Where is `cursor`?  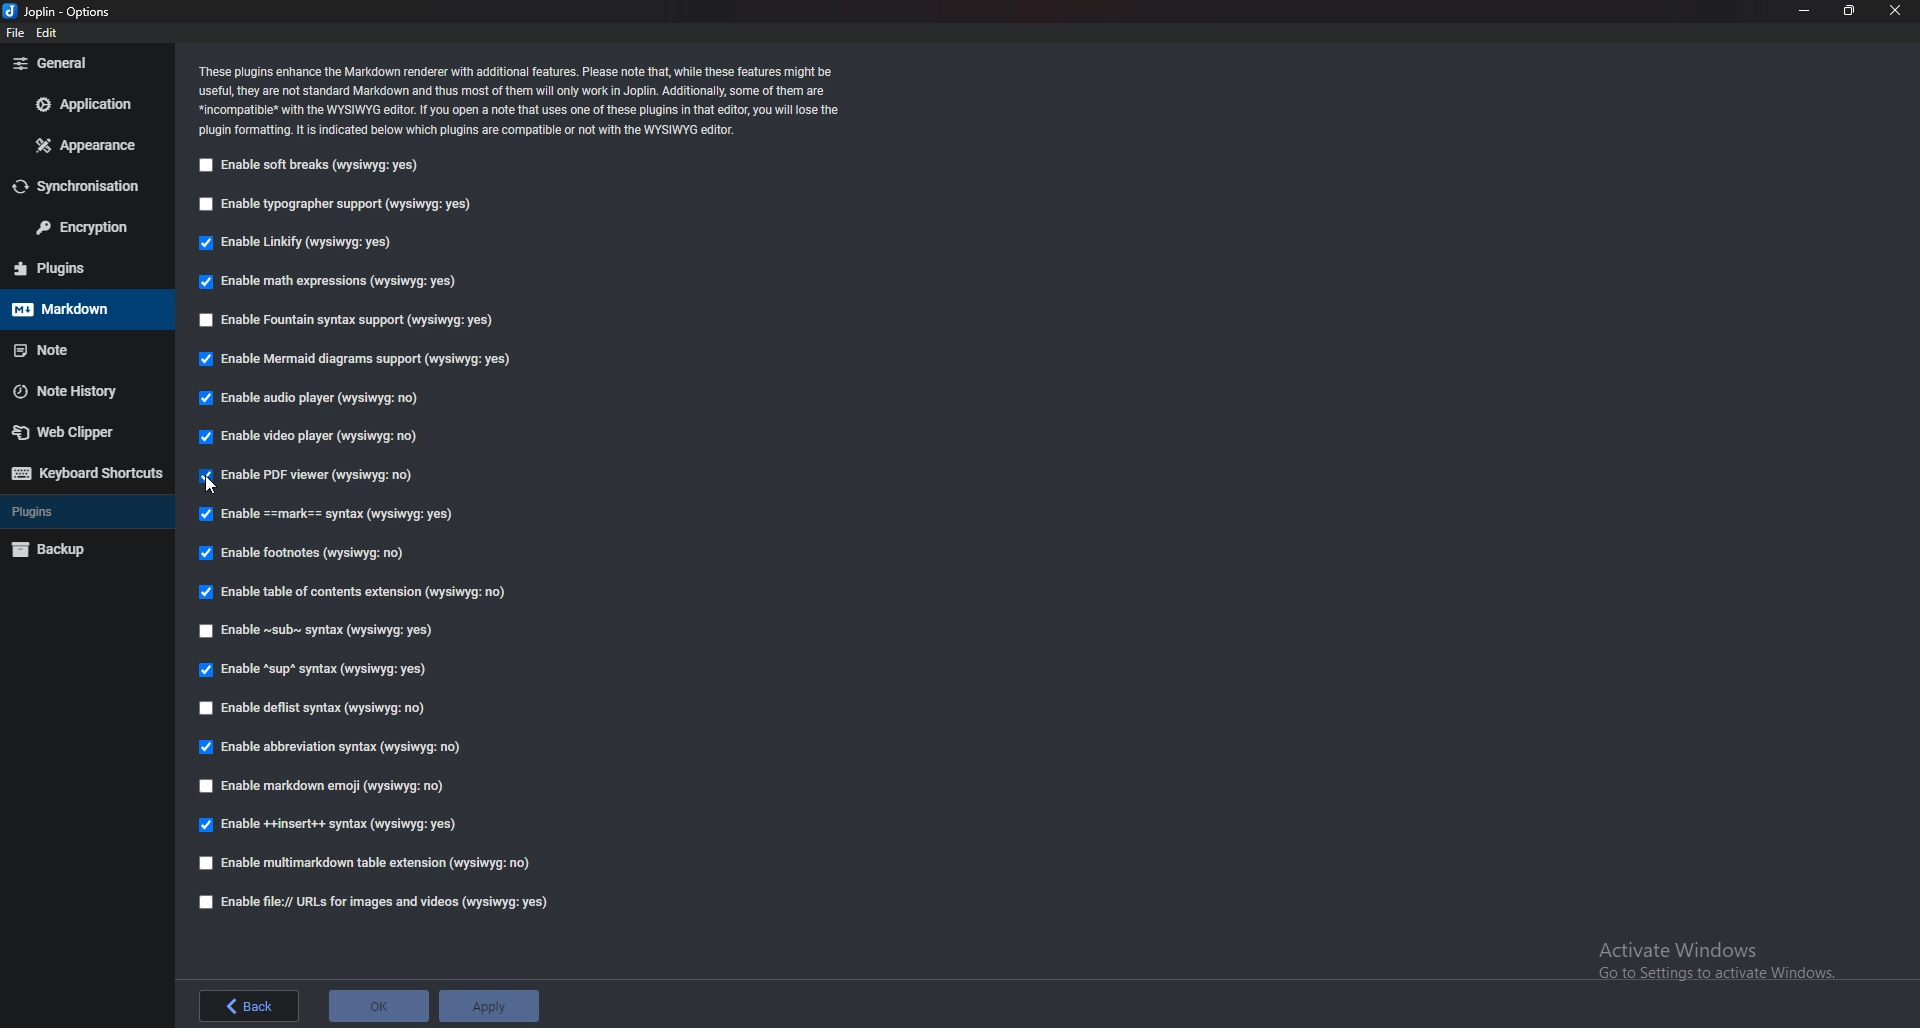 cursor is located at coordinates (213, 490).